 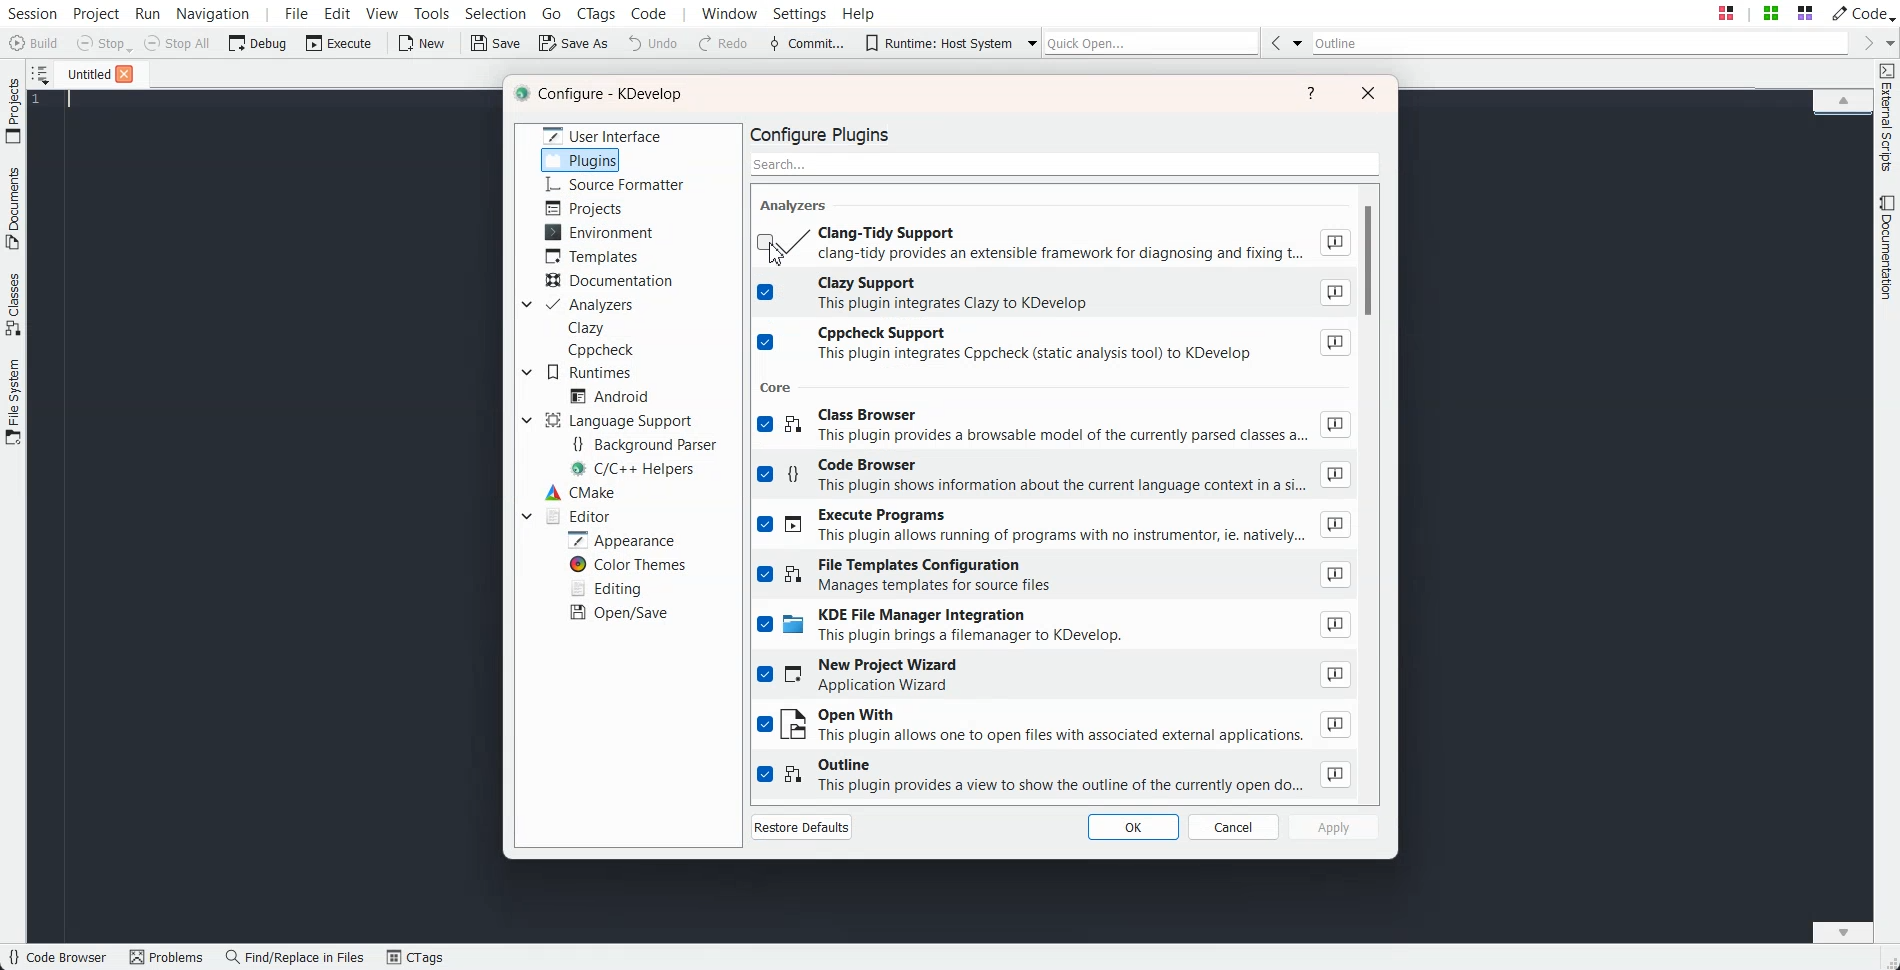 I want to click on Drop down box, so click(x=526, y=420).